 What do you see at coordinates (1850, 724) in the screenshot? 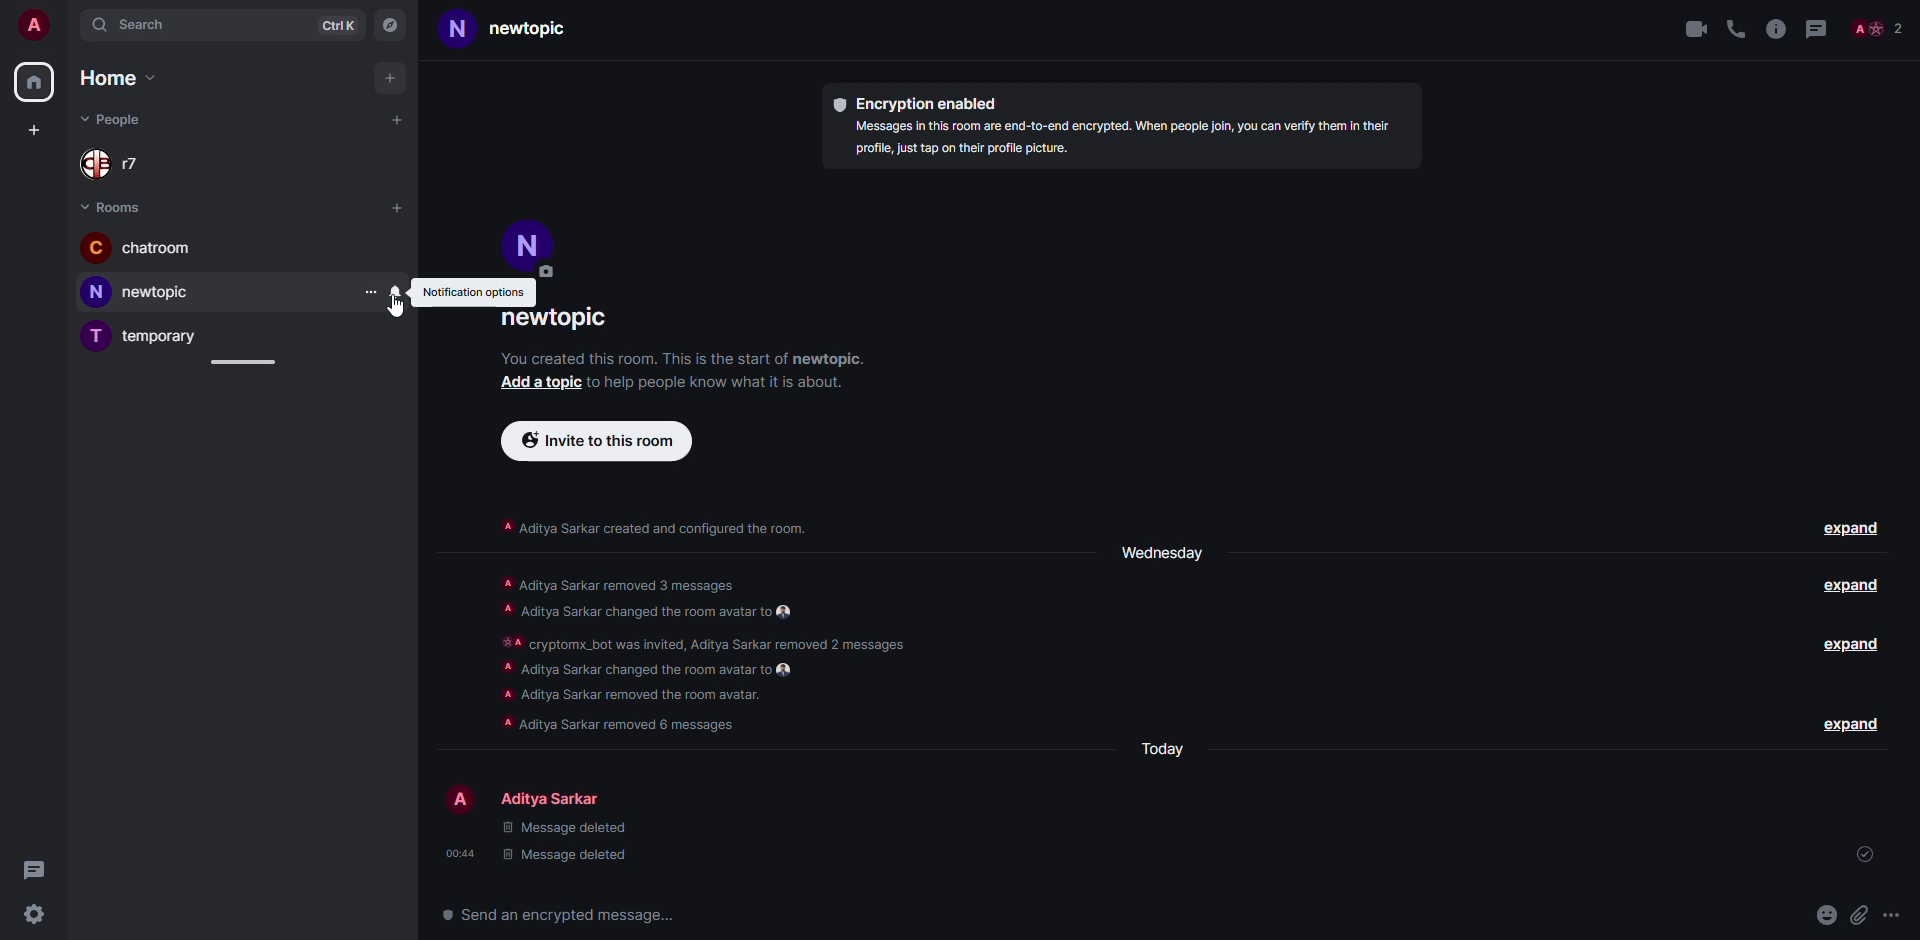
I see `expand` at bounding box center [1850, 724].